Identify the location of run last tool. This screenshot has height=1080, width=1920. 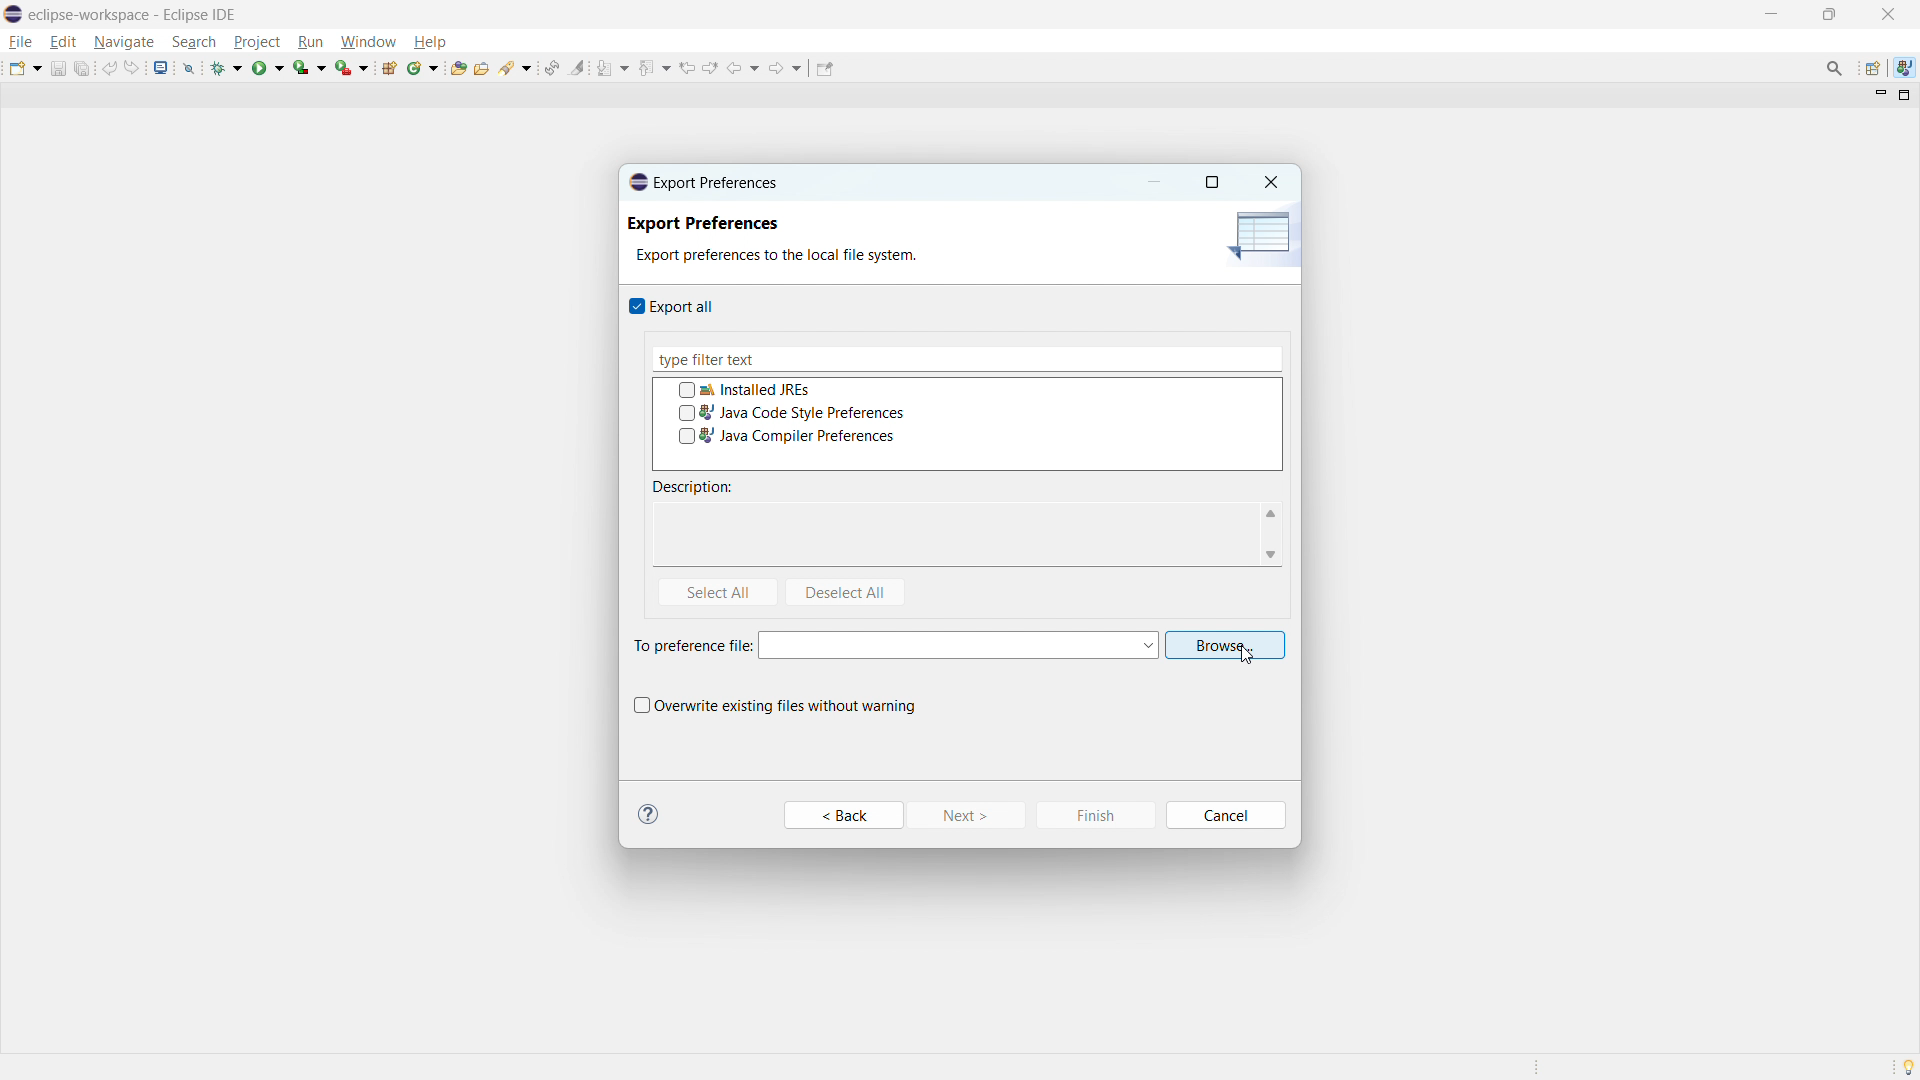
(351, 66).